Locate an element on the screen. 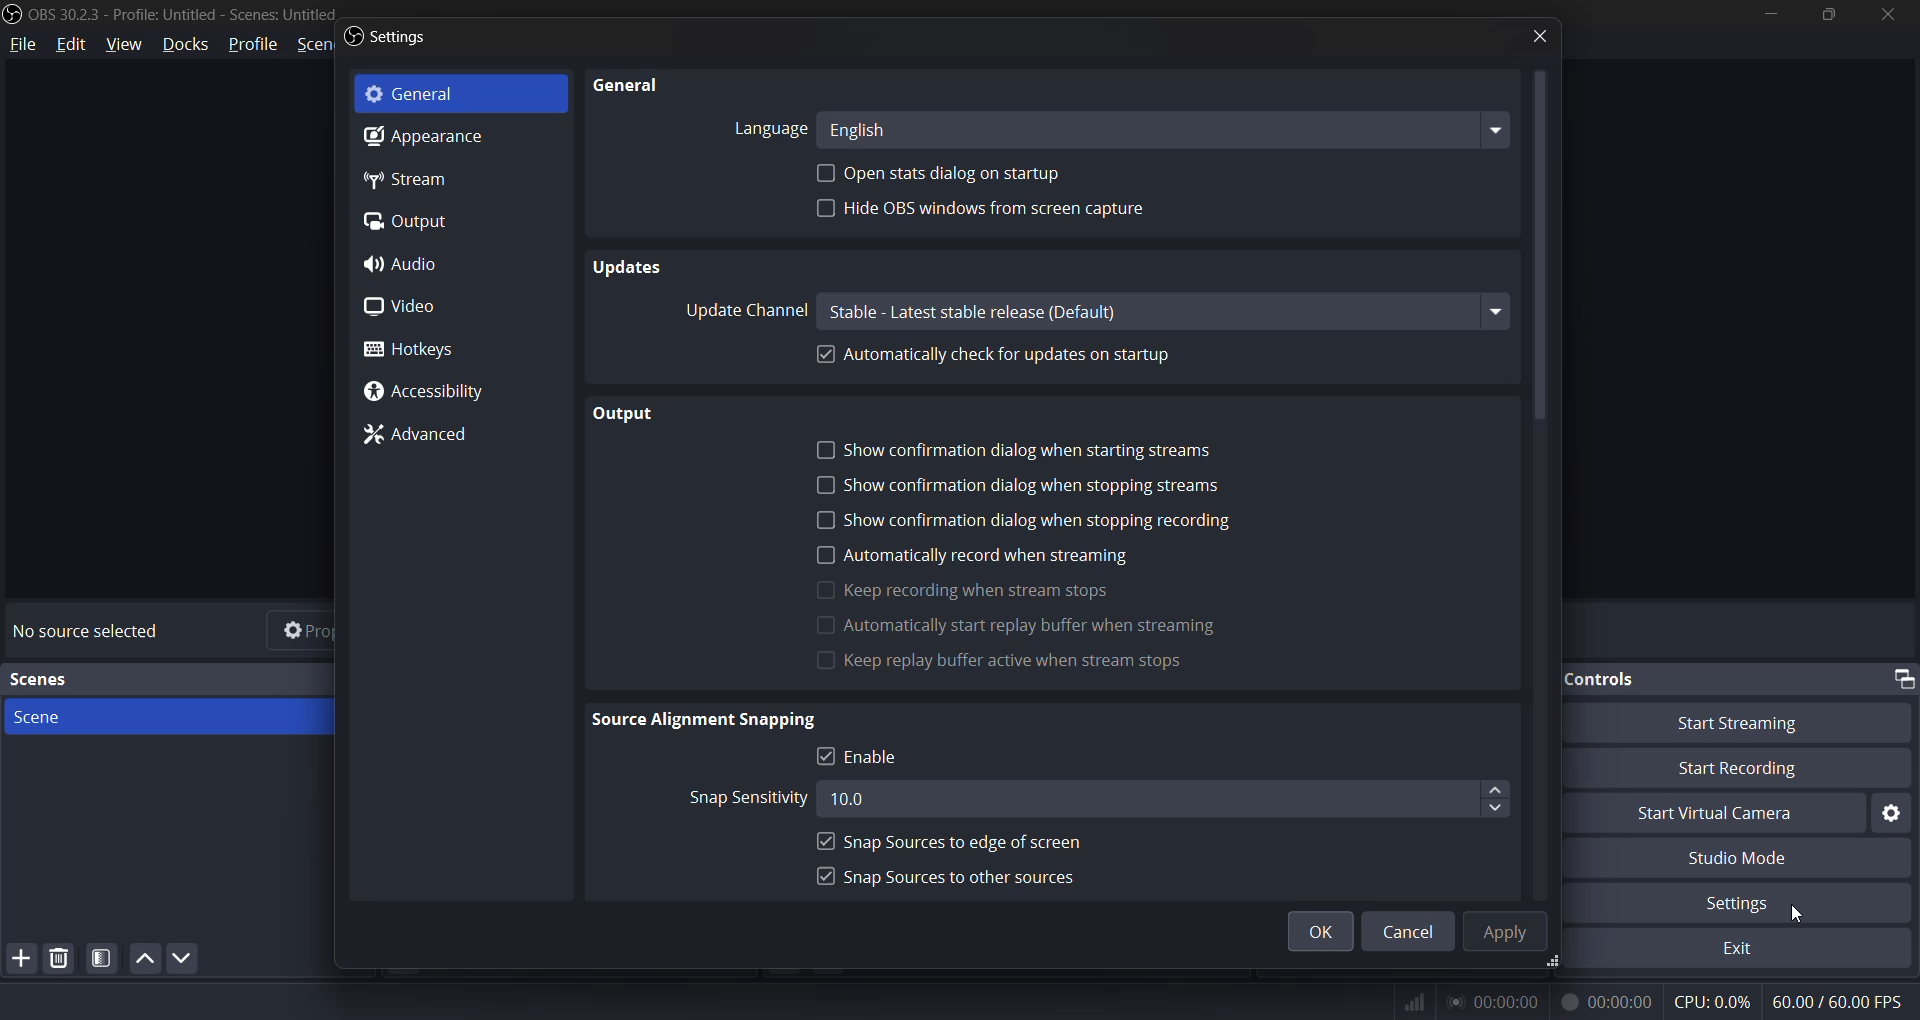 The width and height of the screenshot is (1920, 1020). profile is located at coordinates (247, 44).